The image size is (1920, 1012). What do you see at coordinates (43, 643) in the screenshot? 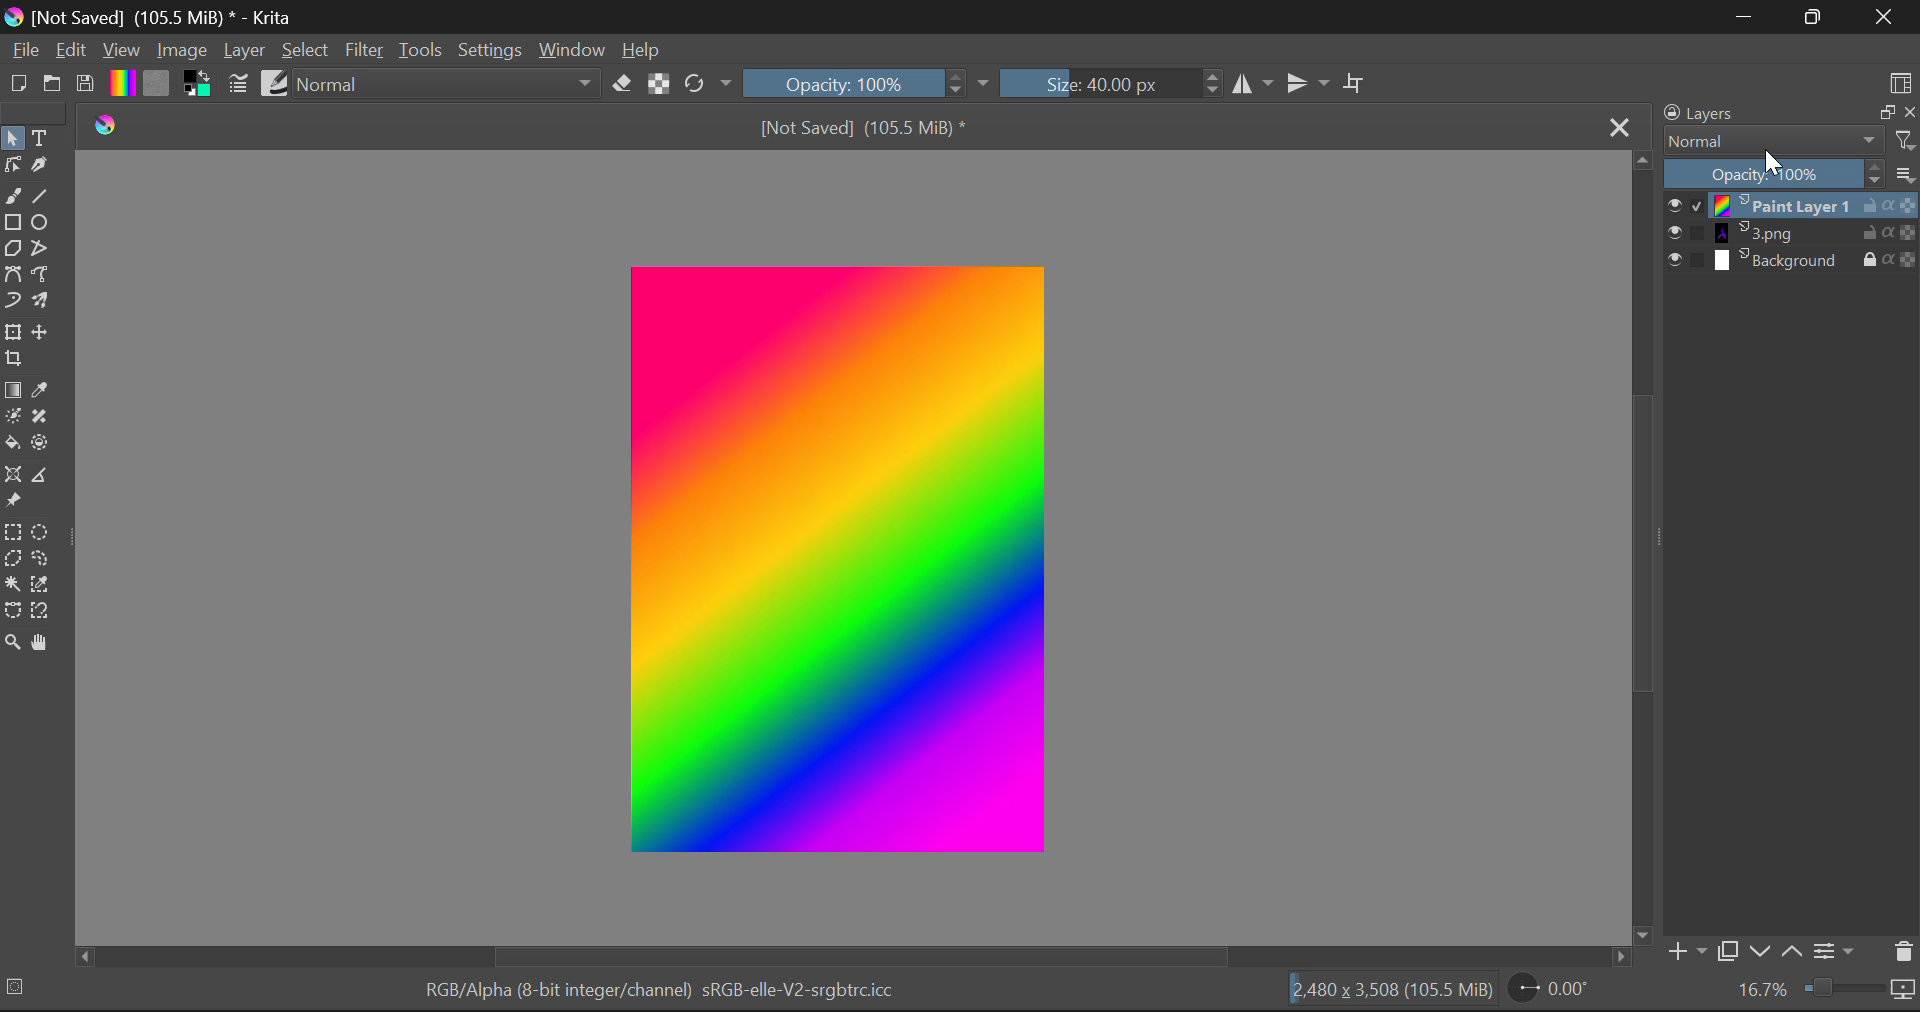
I see `Pan` at bounding box center [43, 643].